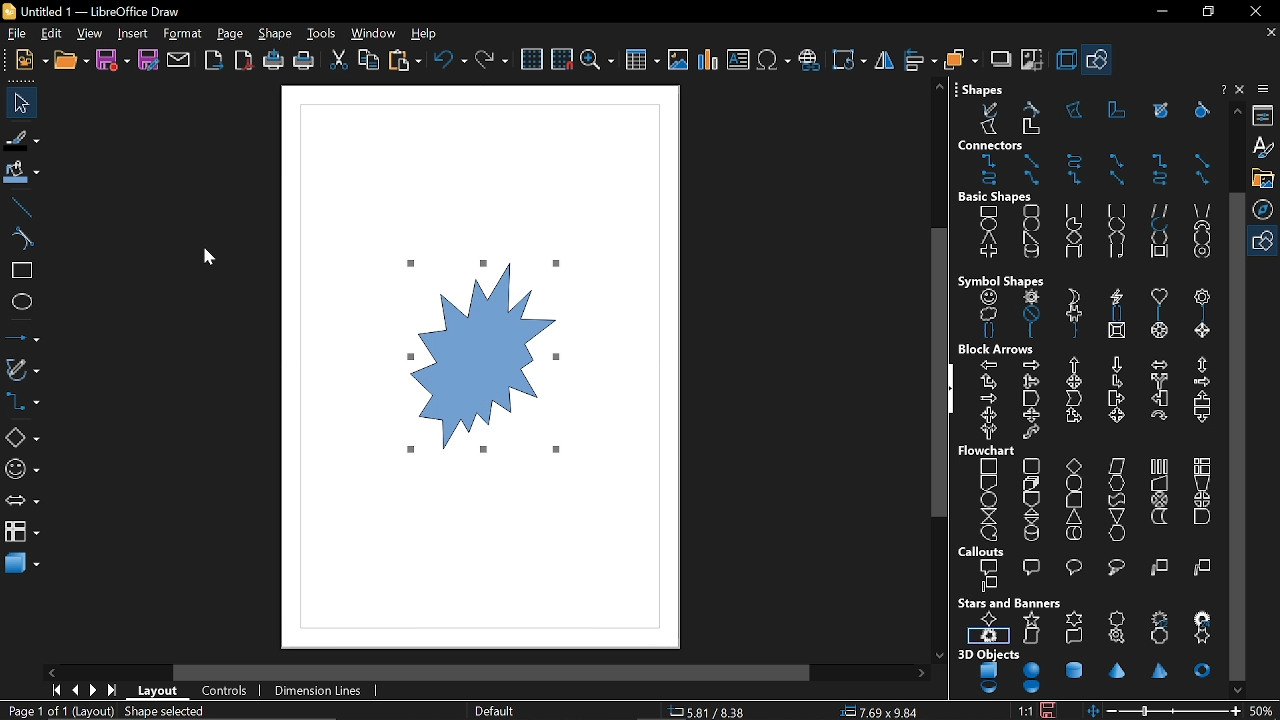 The height and width of the screenshot is (720, 1280). I want to click on Horizontal scroll bar, so click(496, 671).